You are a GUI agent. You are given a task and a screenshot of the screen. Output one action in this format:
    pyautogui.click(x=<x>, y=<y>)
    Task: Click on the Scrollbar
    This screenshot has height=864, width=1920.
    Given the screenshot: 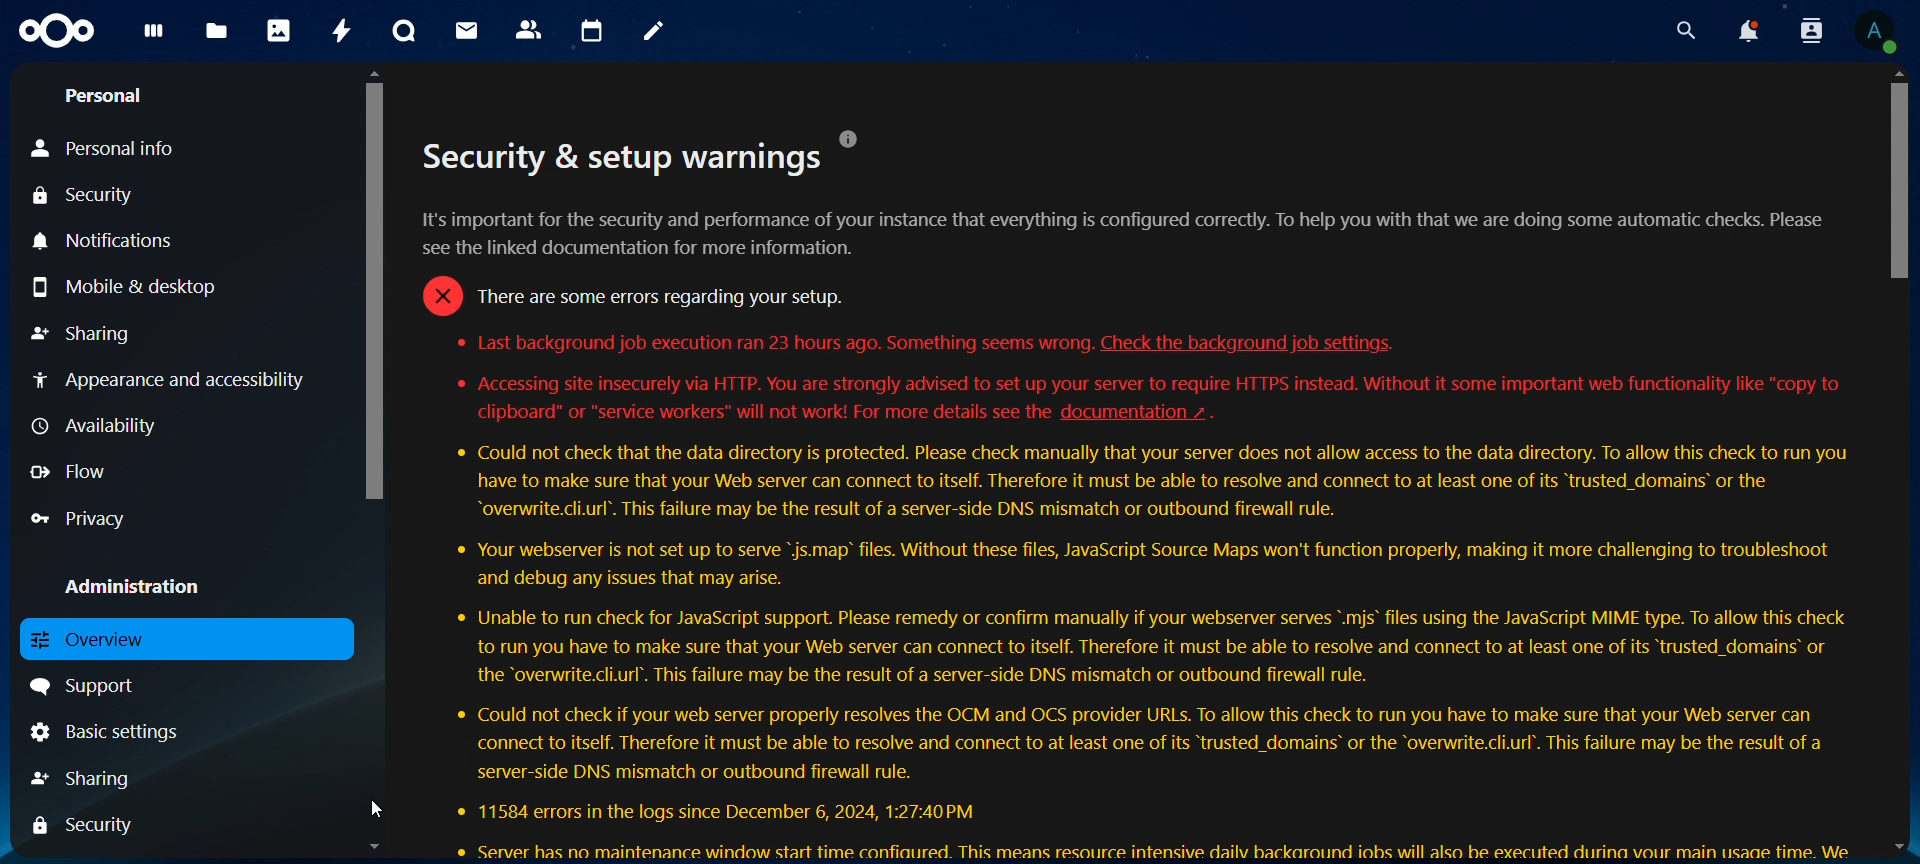 What is the action you would take?
    pyautogui.click(x=364, y=462)
    